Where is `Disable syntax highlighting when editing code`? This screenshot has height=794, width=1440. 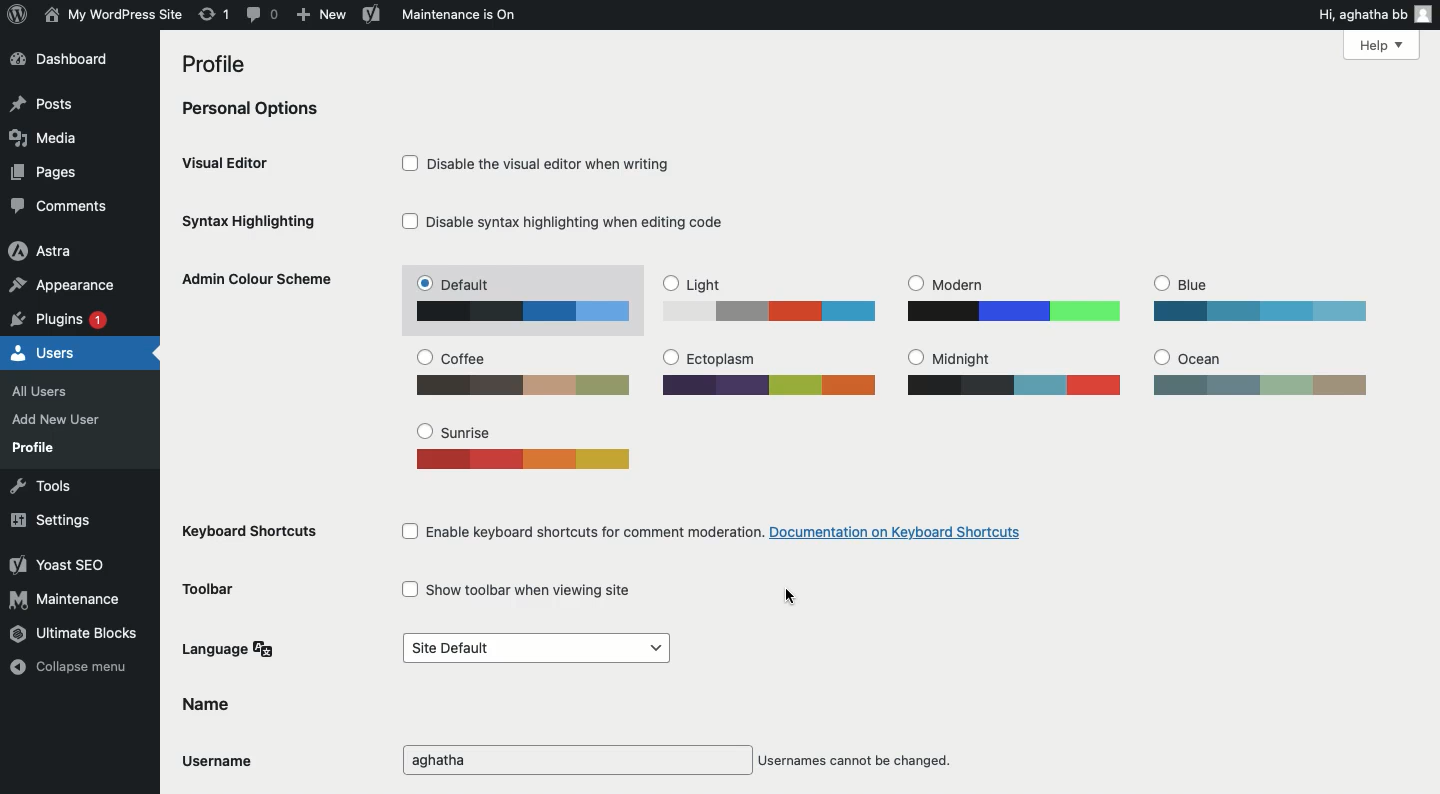 Disable syntax highlighting when editing code is located at coordinates (569, 225).